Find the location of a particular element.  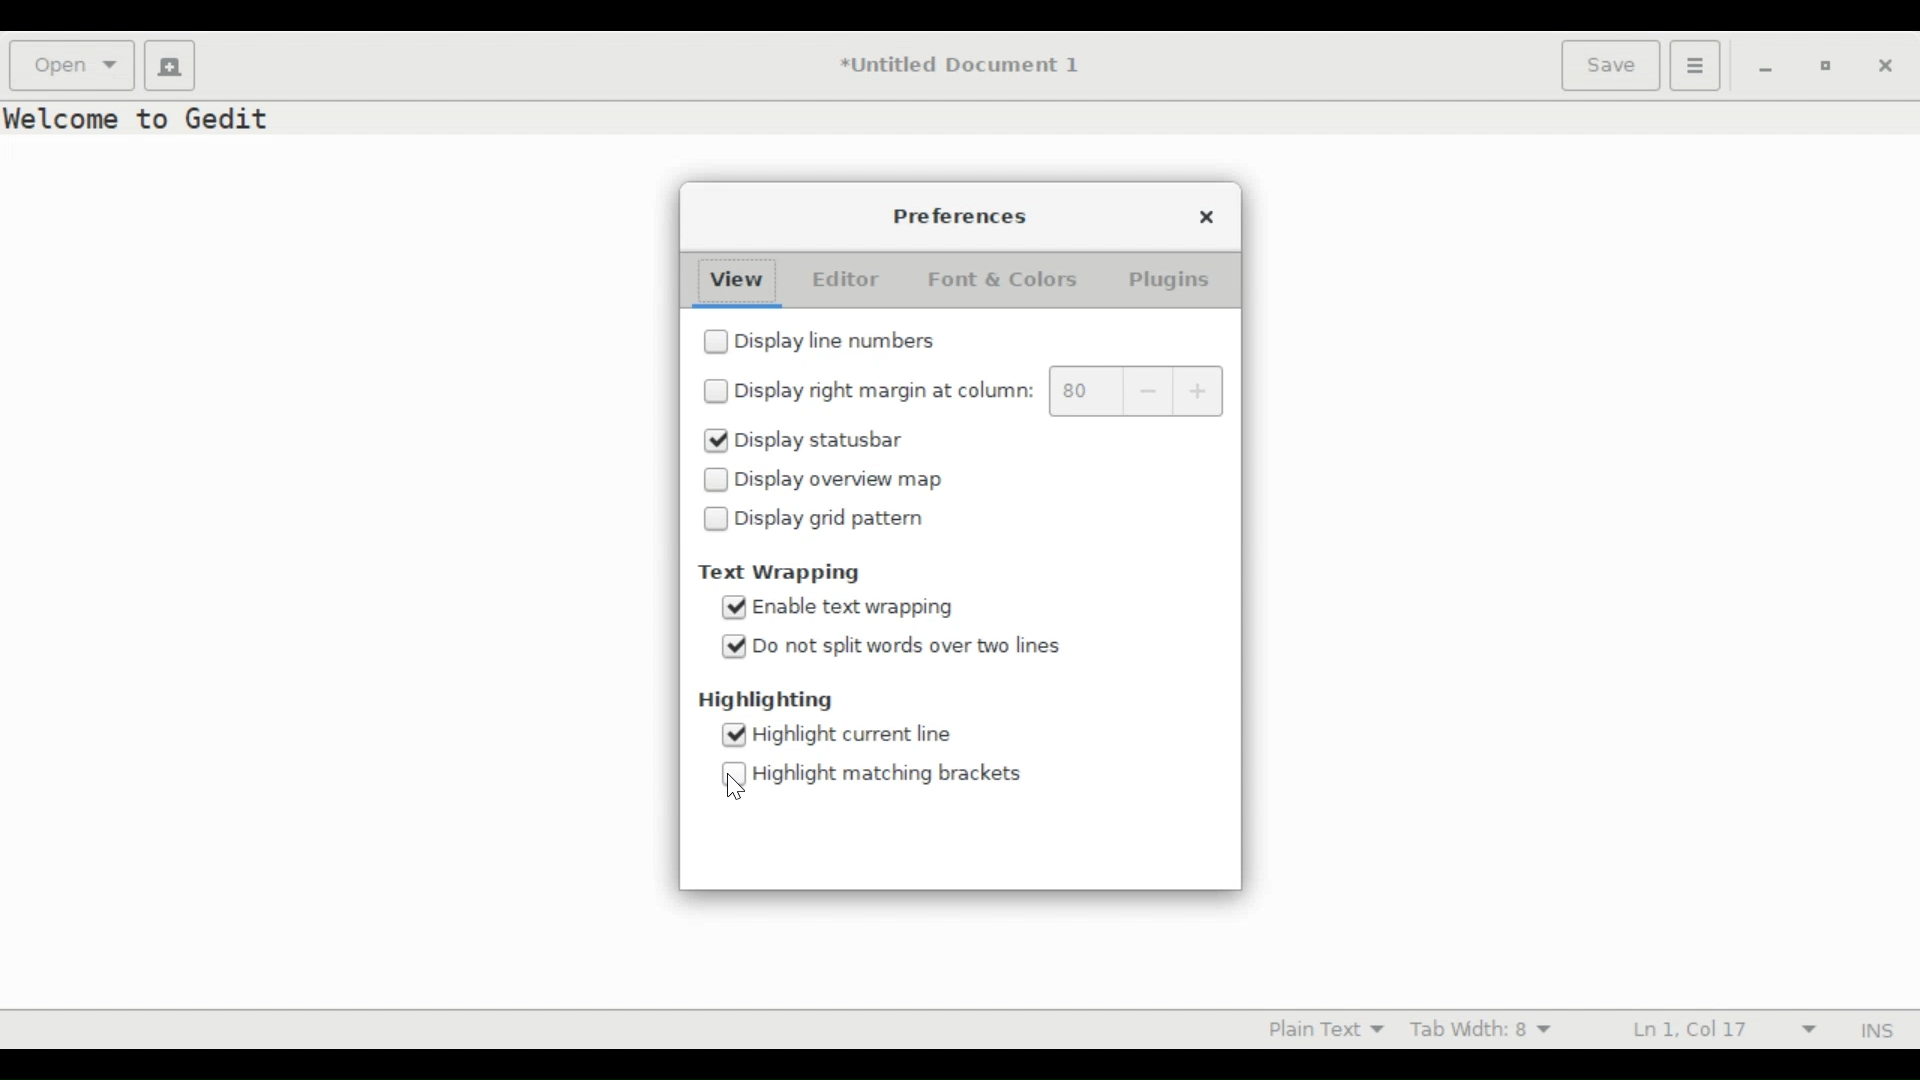

Tab Width is located at coordinates (1490, 1030).